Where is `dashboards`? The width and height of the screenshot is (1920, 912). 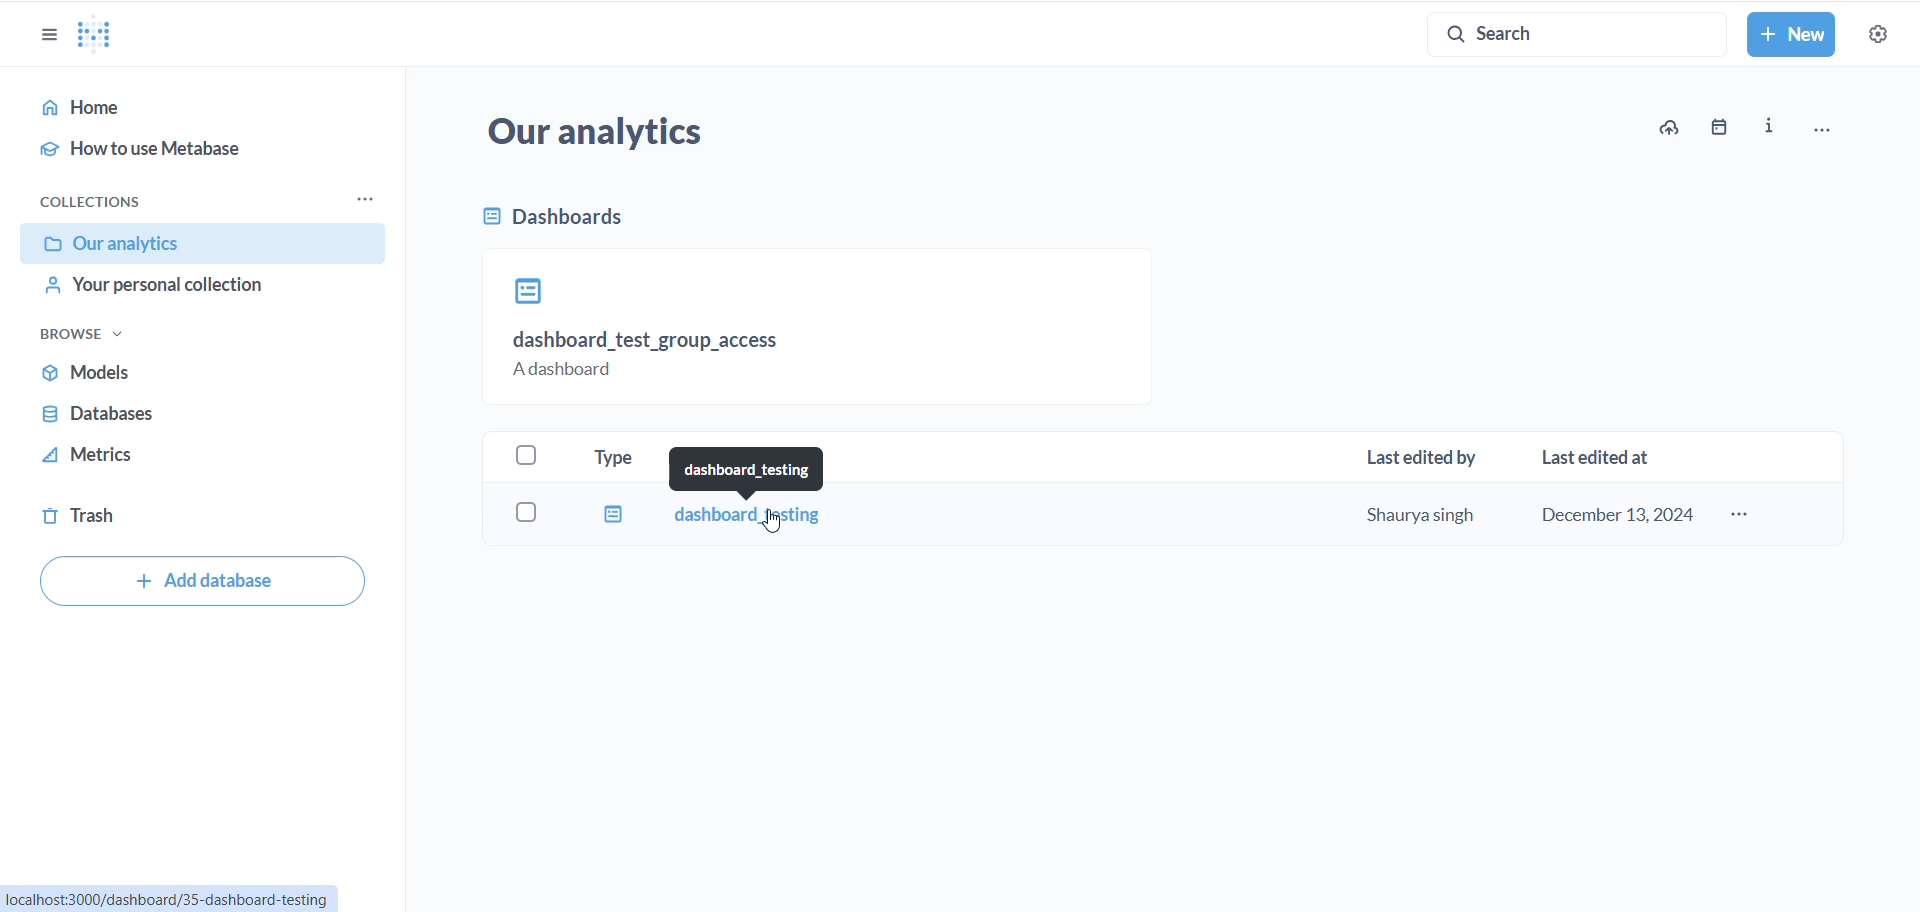
dashboards is located at coordinates (615, 224).